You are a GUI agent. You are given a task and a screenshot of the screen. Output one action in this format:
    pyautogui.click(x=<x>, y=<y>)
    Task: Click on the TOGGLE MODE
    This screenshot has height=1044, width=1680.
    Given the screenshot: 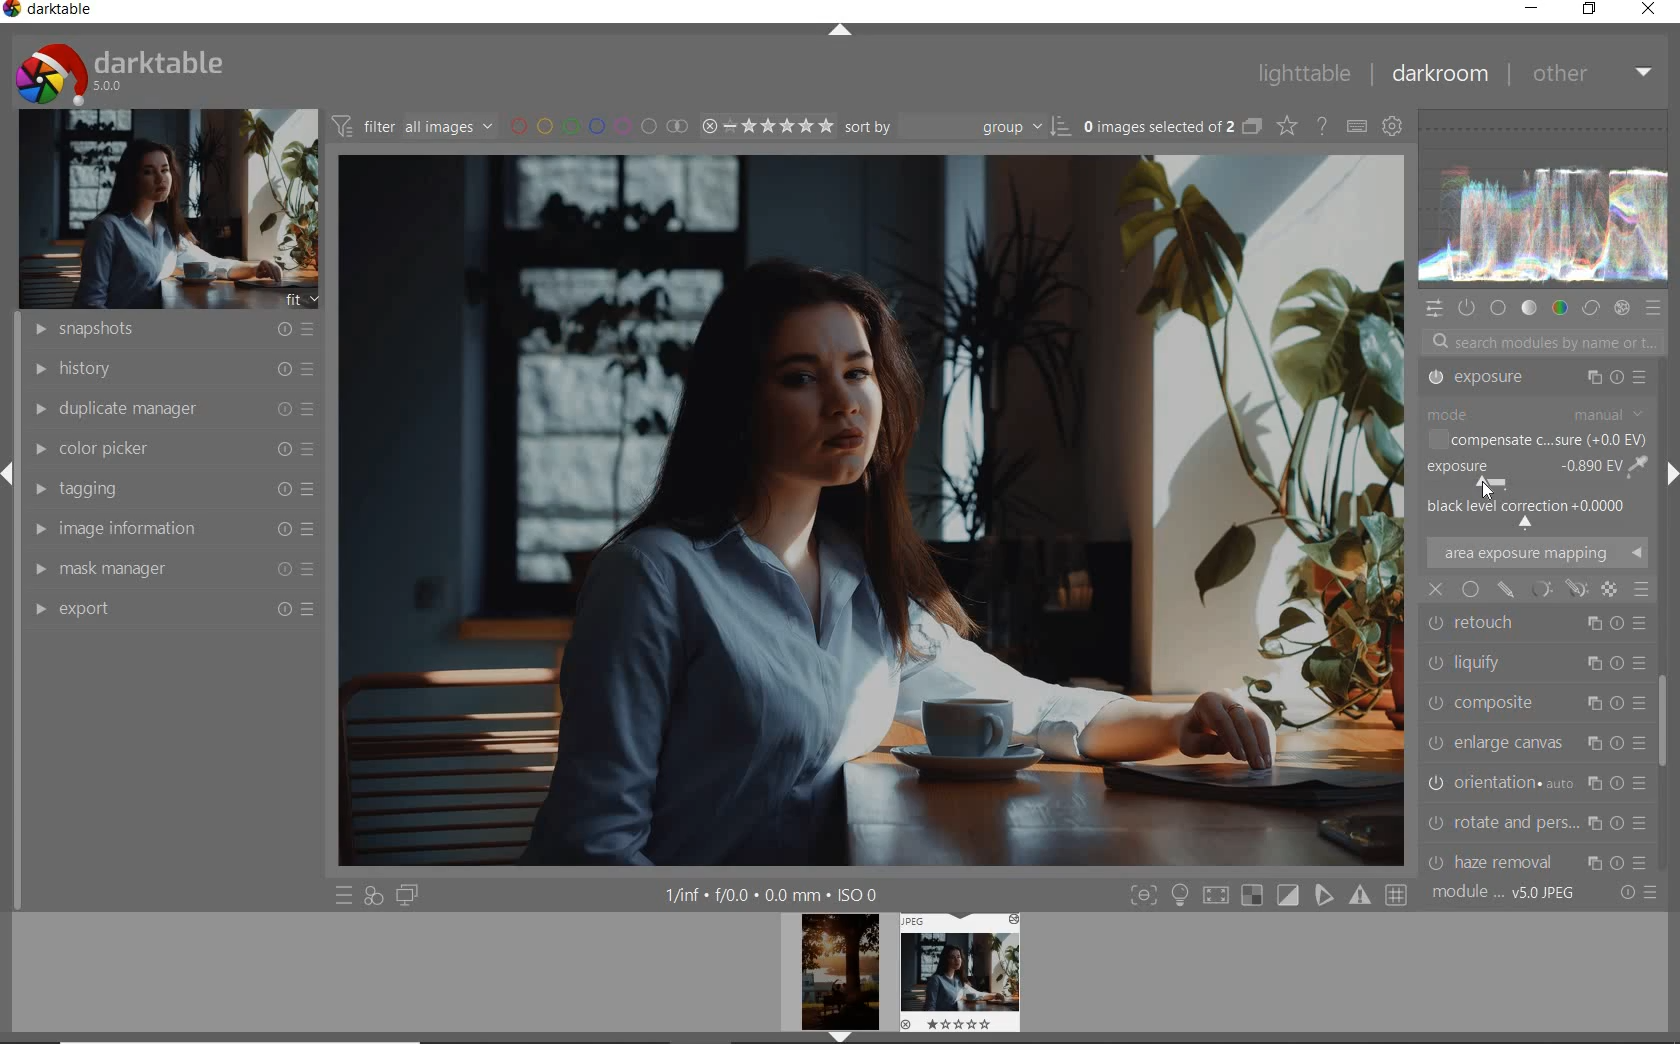 What is the action you would take?
    pyautogui.click(x=1268, y=895)
    